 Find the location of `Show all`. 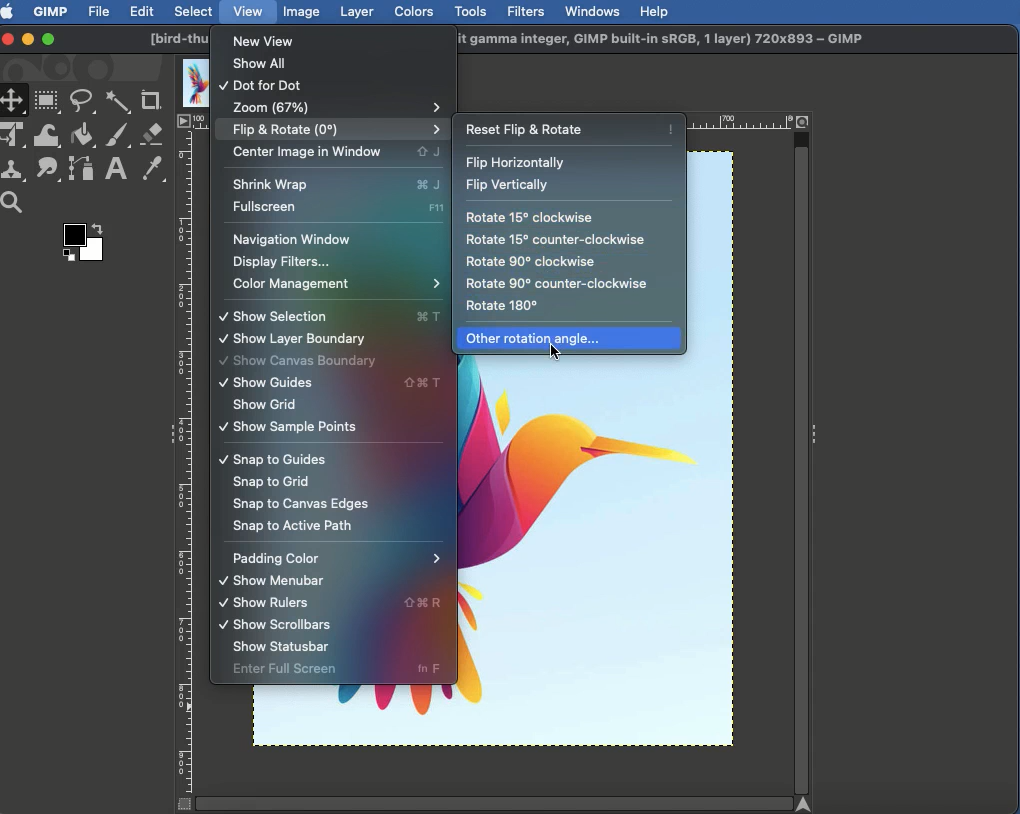

Show all is located at coordinates (262, 67).